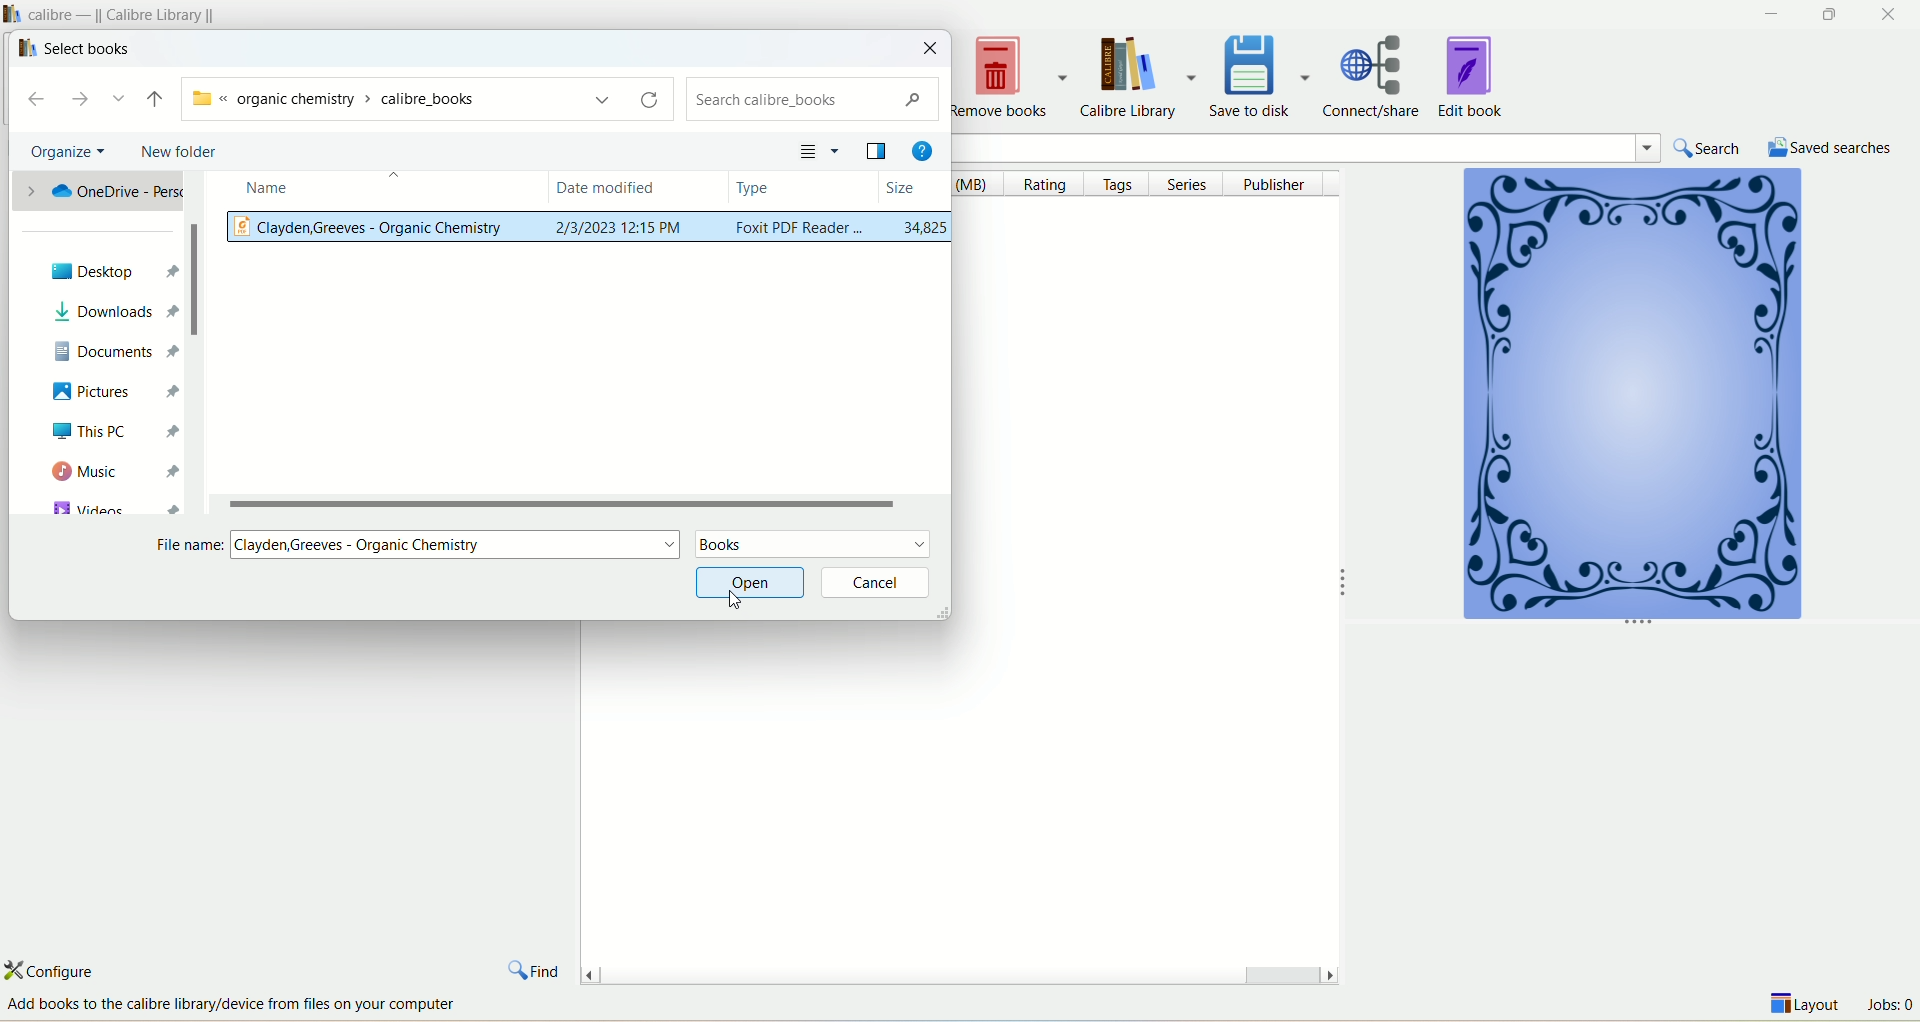 Image resolution: width=1920 pixels, height=1022 pixels. I want to click on file name, so click(457, 545).